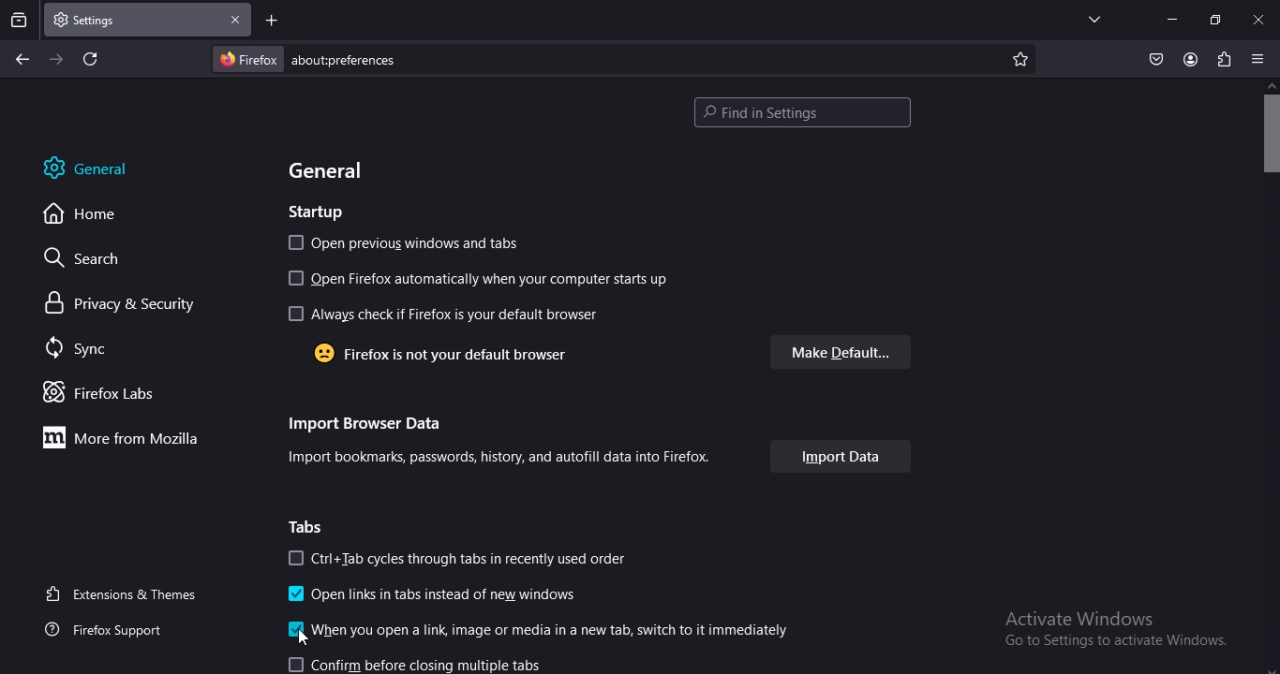  Describe the element at coordinates (334, 171) in the screenshot. I see `general` at that location.